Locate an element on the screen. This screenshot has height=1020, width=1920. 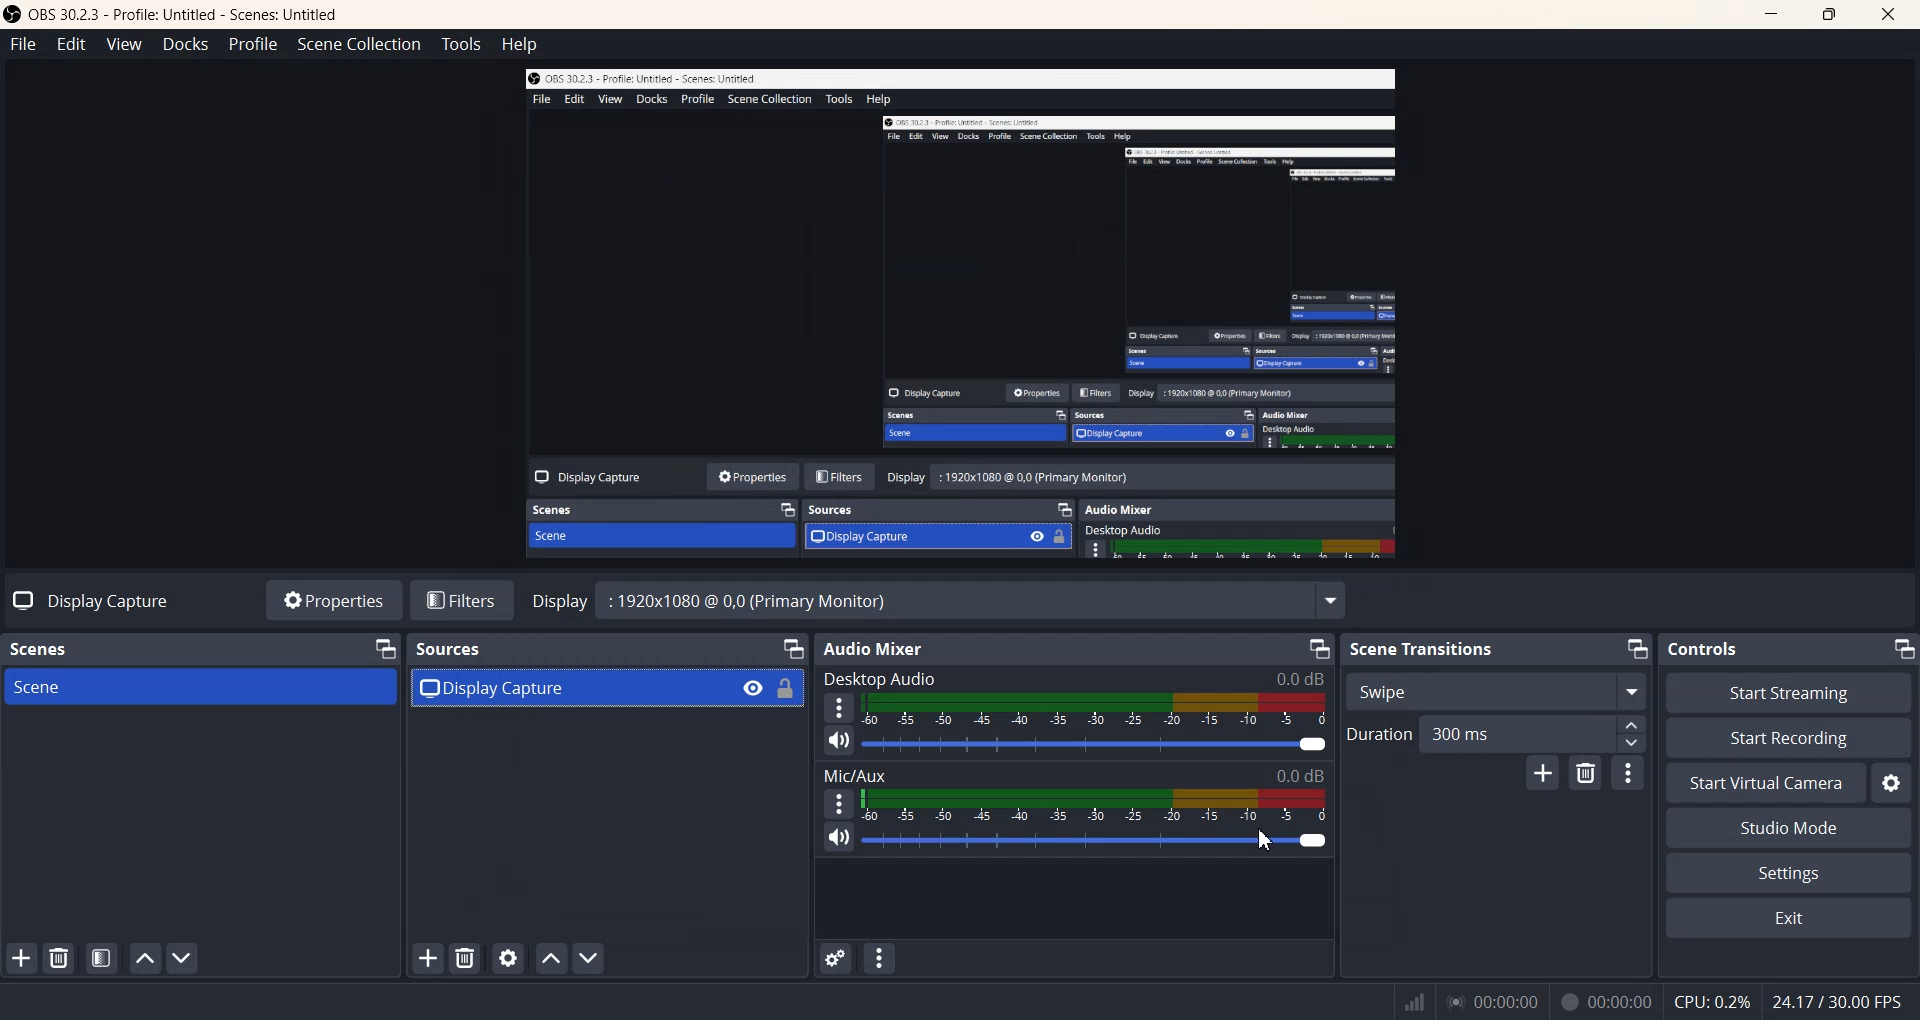
Mic/Aux is located at coordinates (1073, 775).